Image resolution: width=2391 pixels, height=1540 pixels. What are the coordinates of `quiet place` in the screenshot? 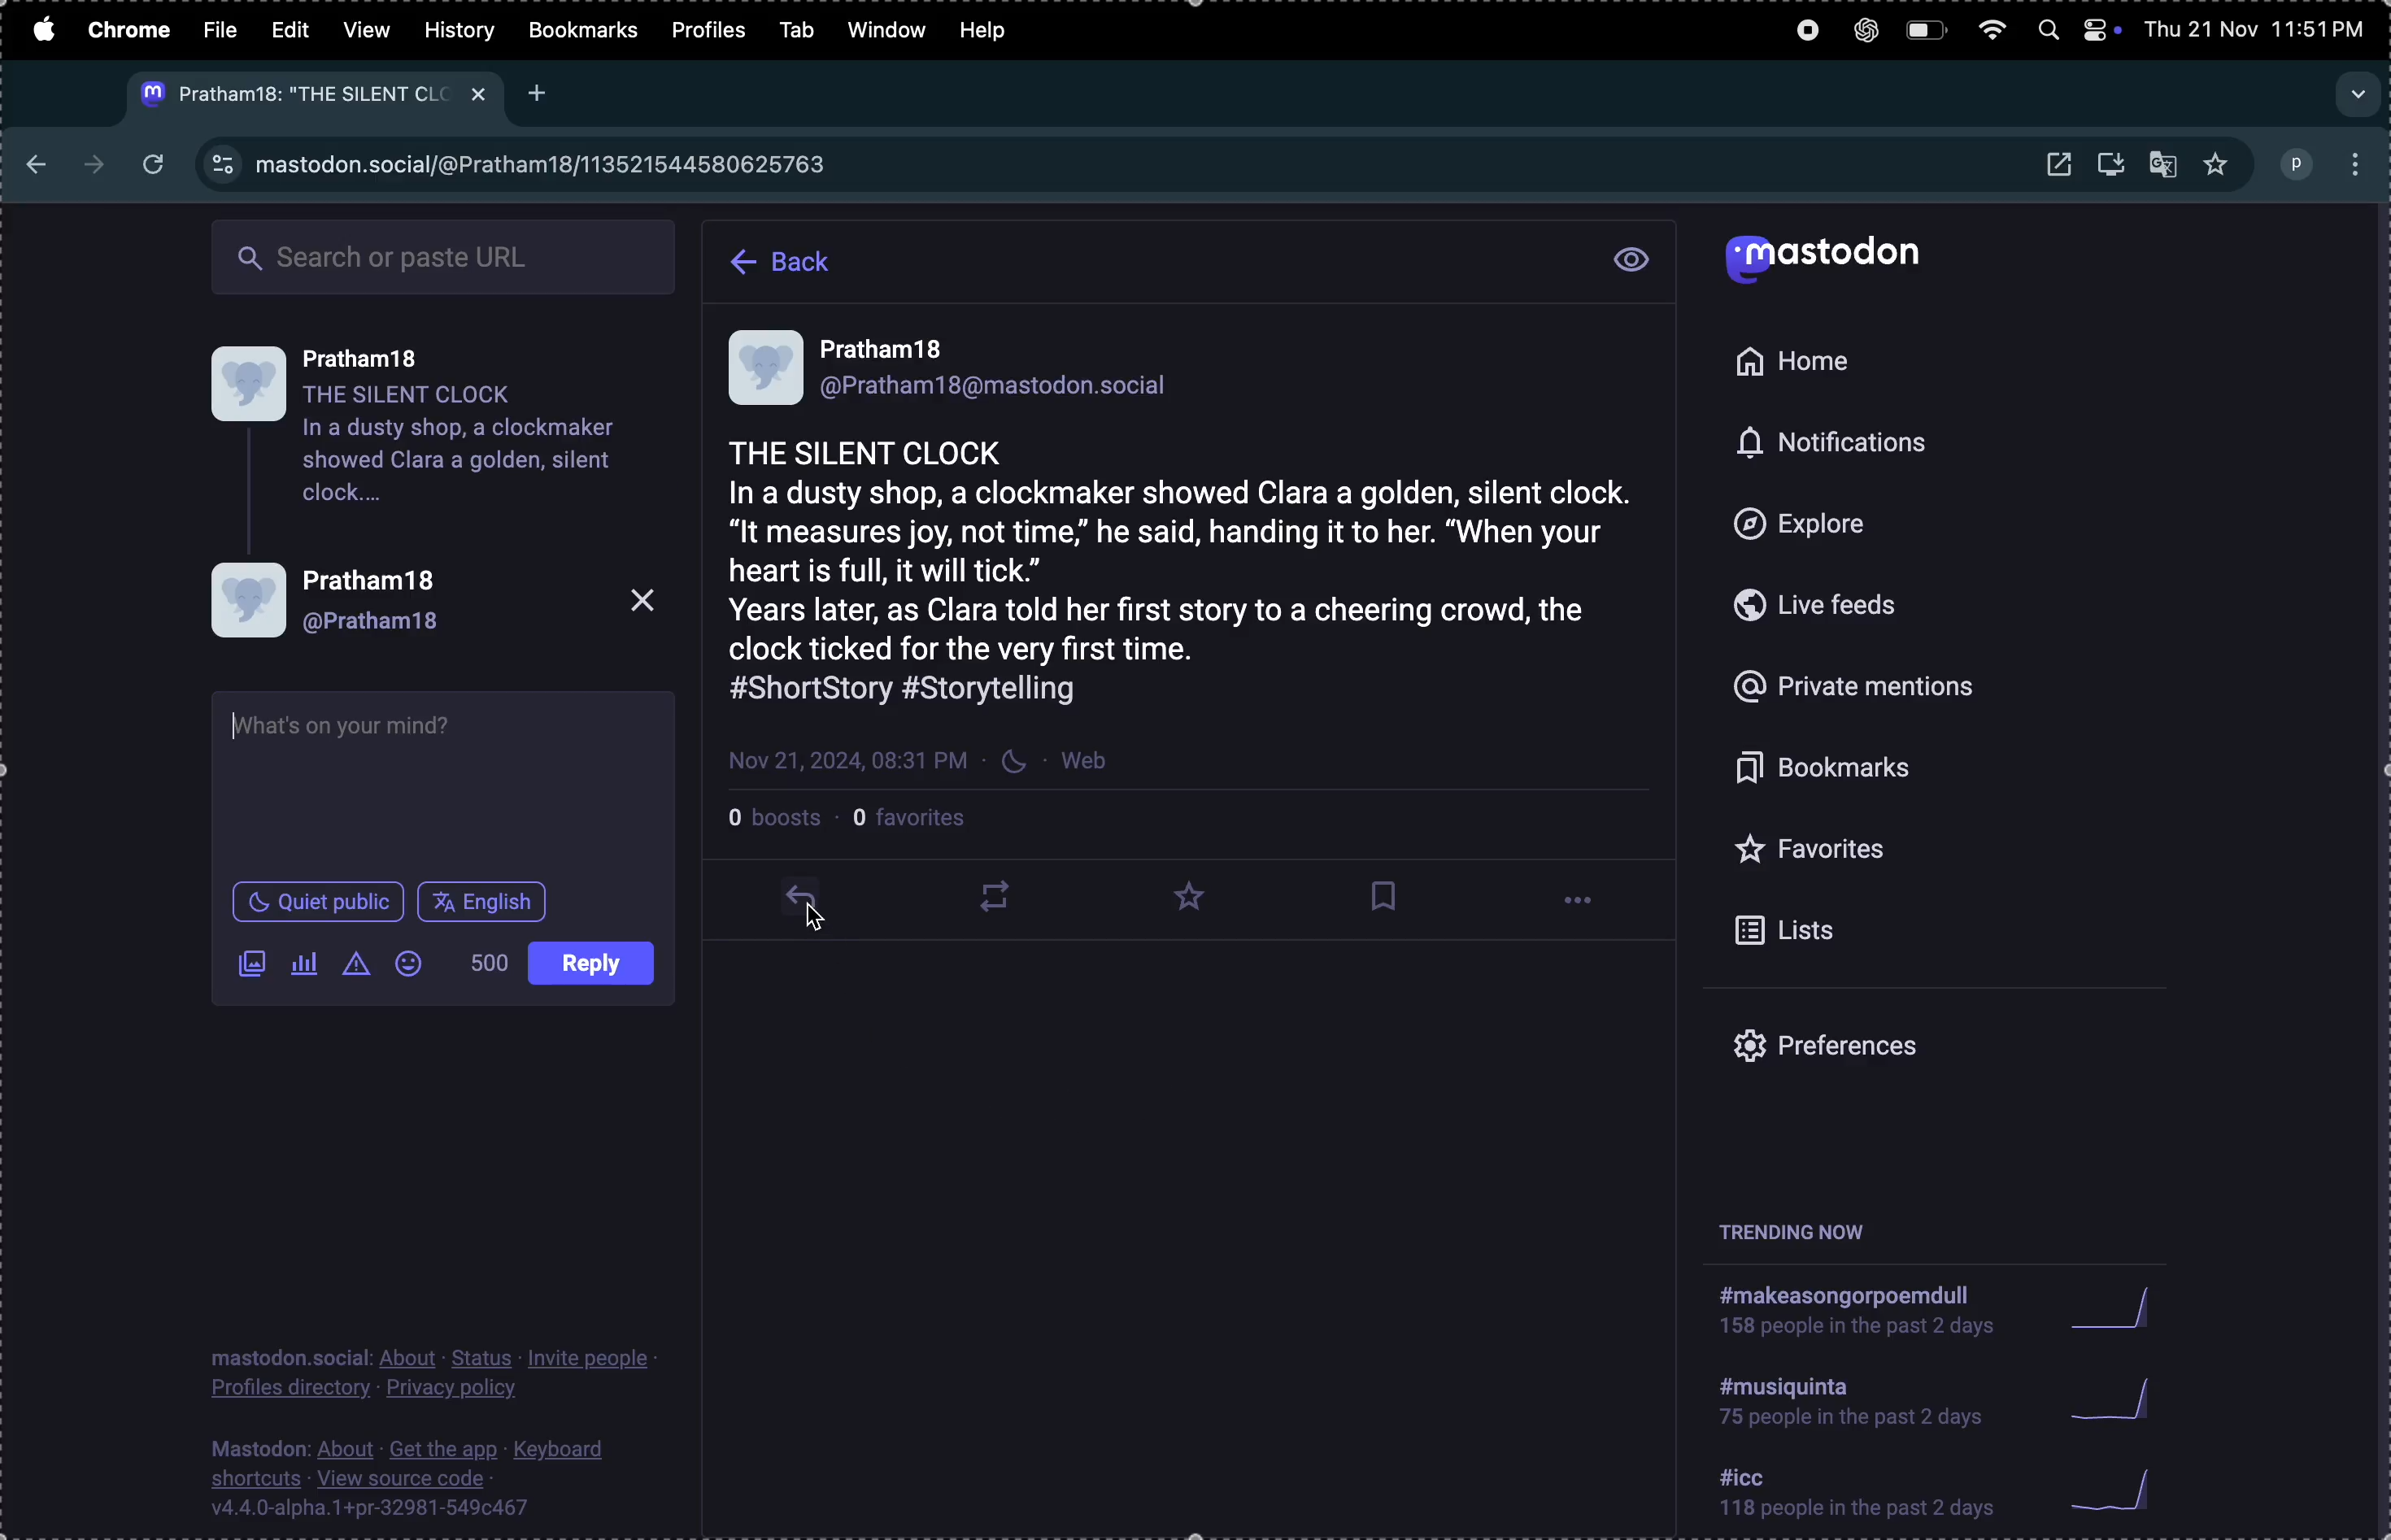 It's located at (316, 901).